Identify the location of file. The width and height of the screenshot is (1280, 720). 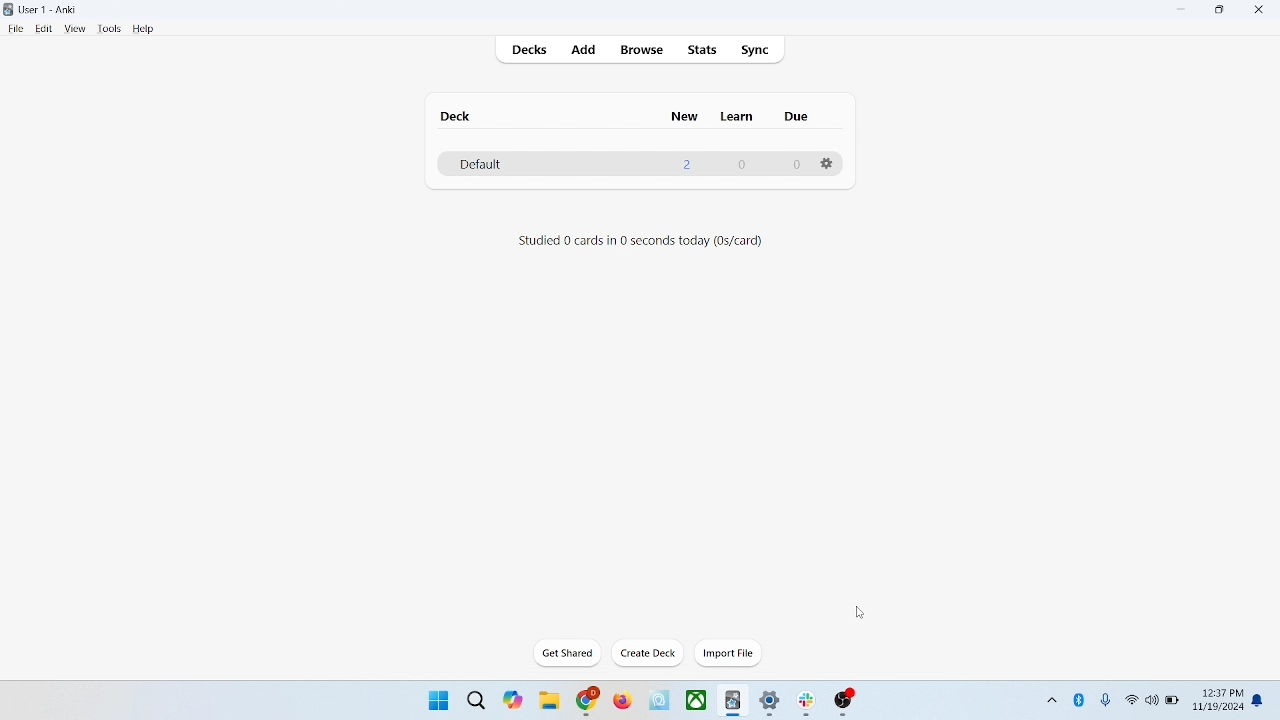
(15, 29).